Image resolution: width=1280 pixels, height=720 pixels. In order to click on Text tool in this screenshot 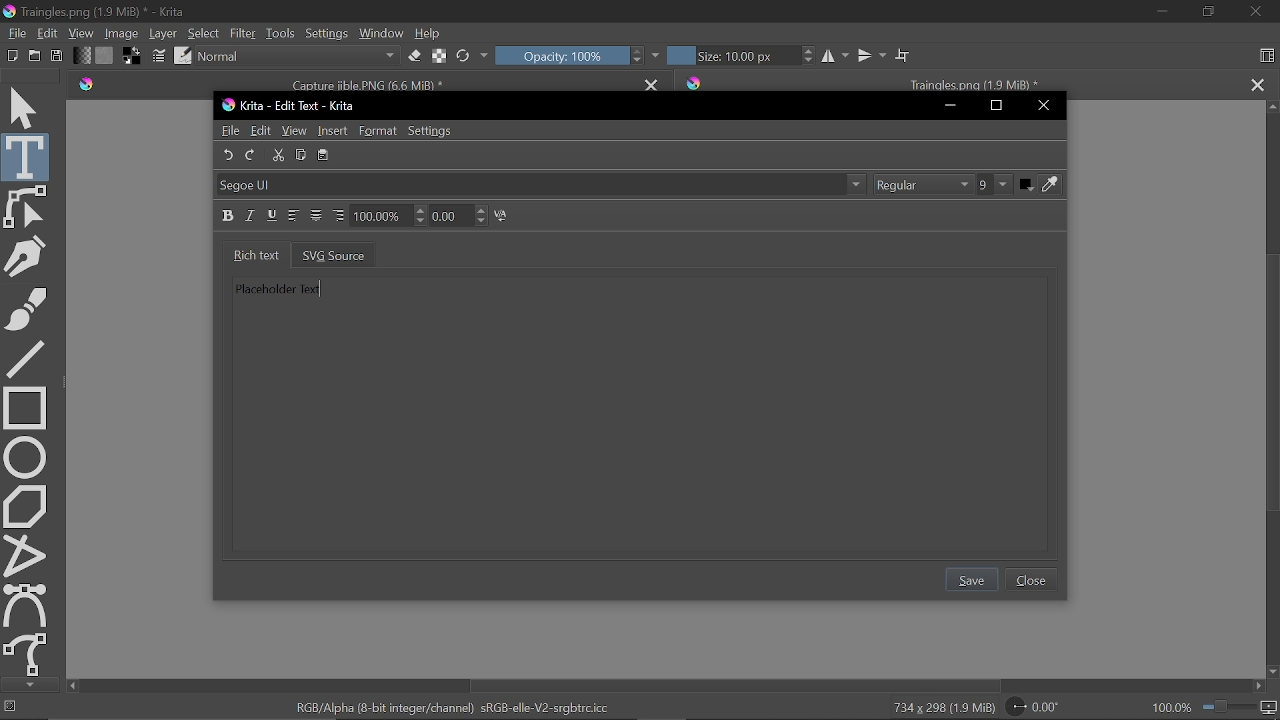, I will do `click(27, 157)`.